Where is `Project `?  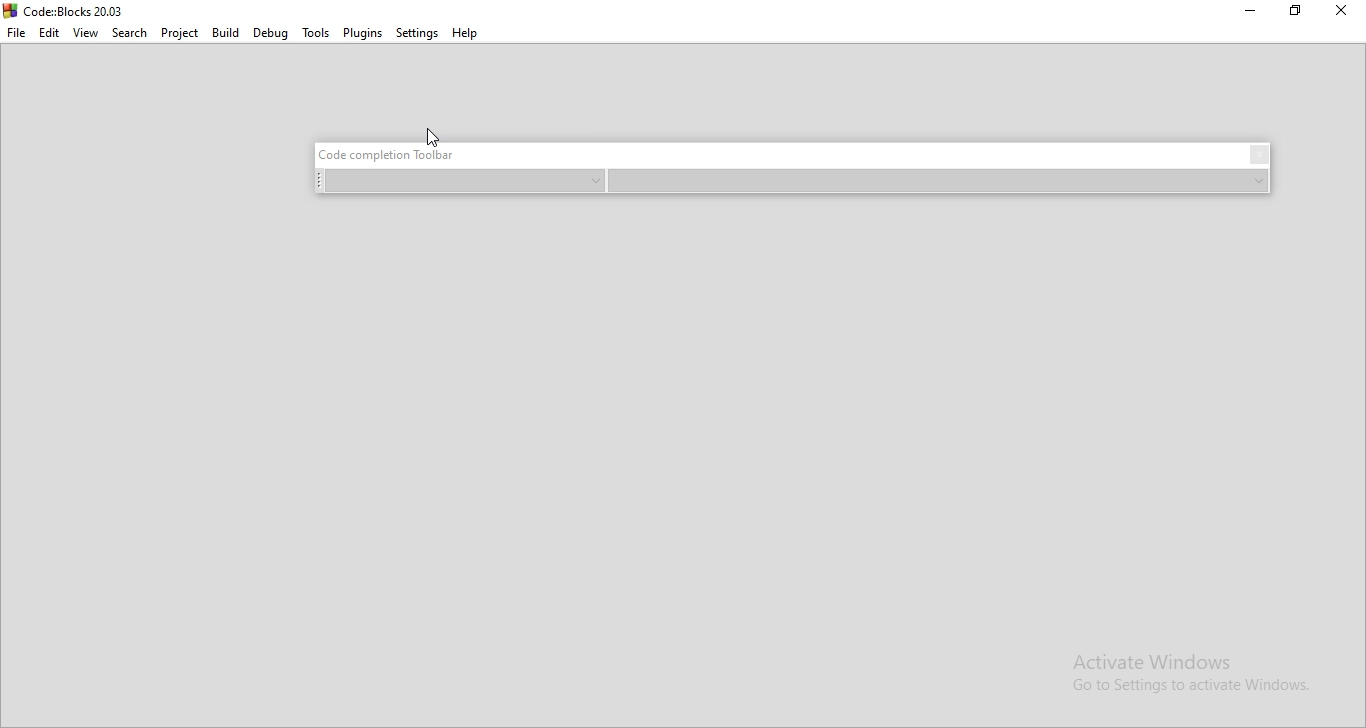 Project  is located at coordinates (178, 33).